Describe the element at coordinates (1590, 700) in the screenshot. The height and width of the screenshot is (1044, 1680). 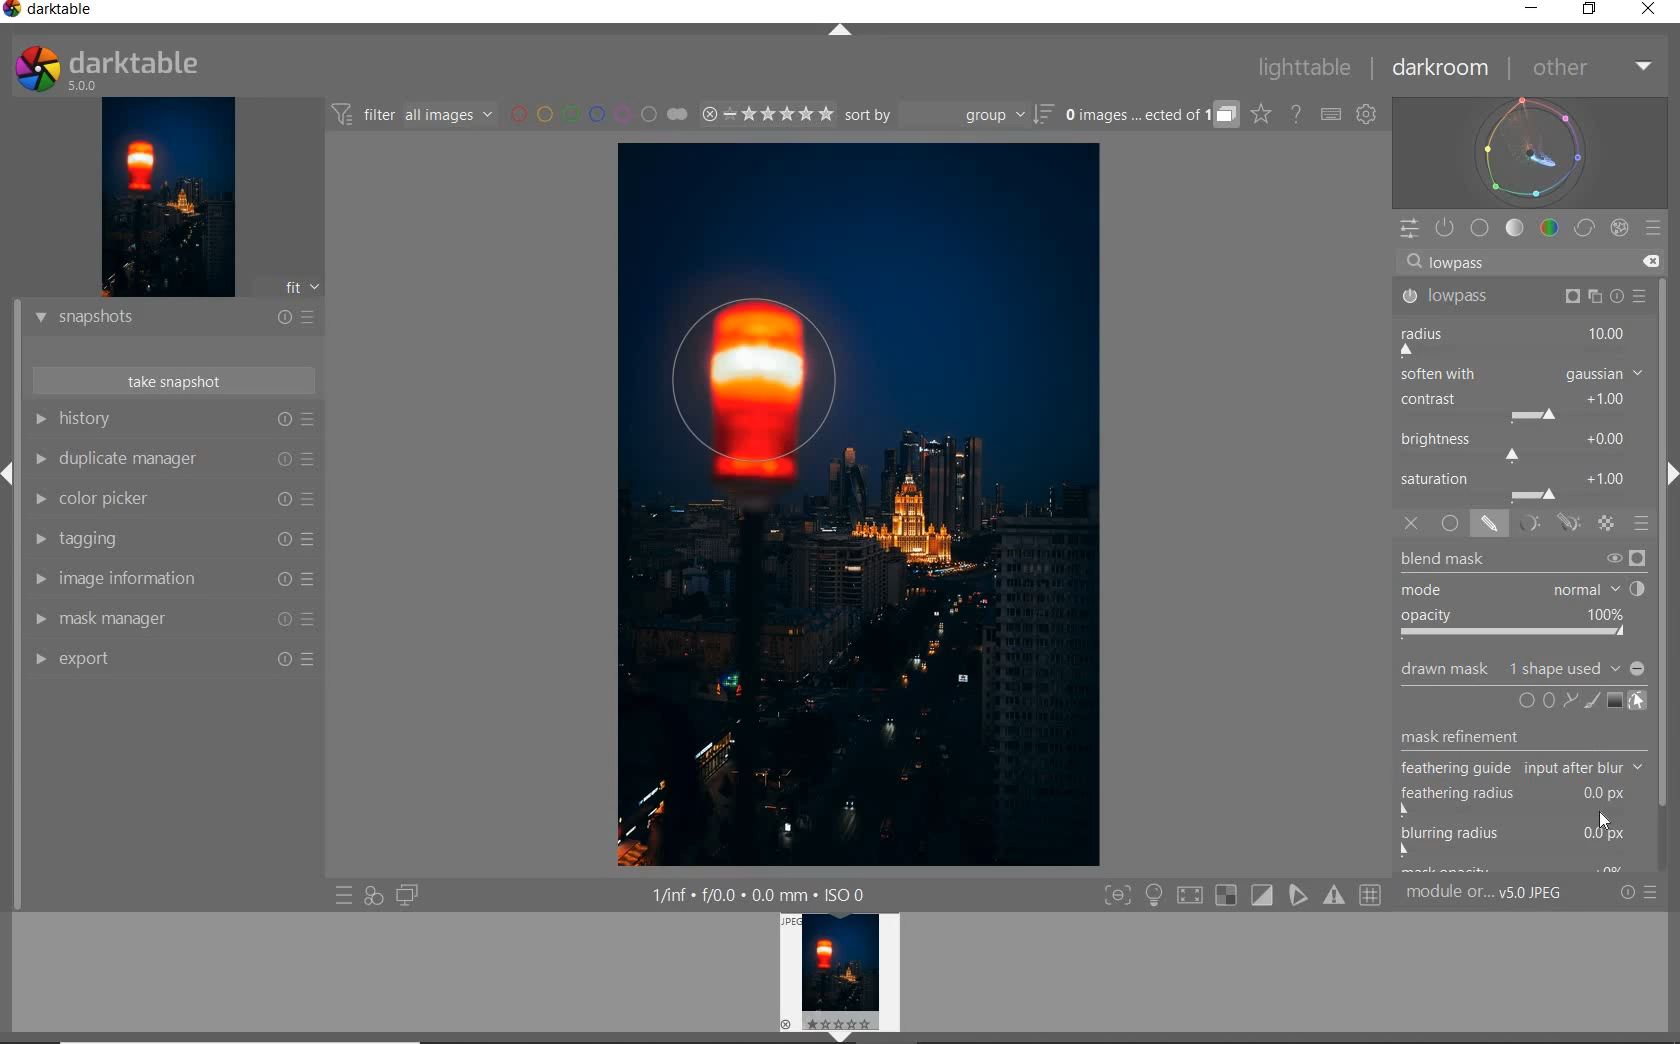
I see `ADD BRUSH` at that location.